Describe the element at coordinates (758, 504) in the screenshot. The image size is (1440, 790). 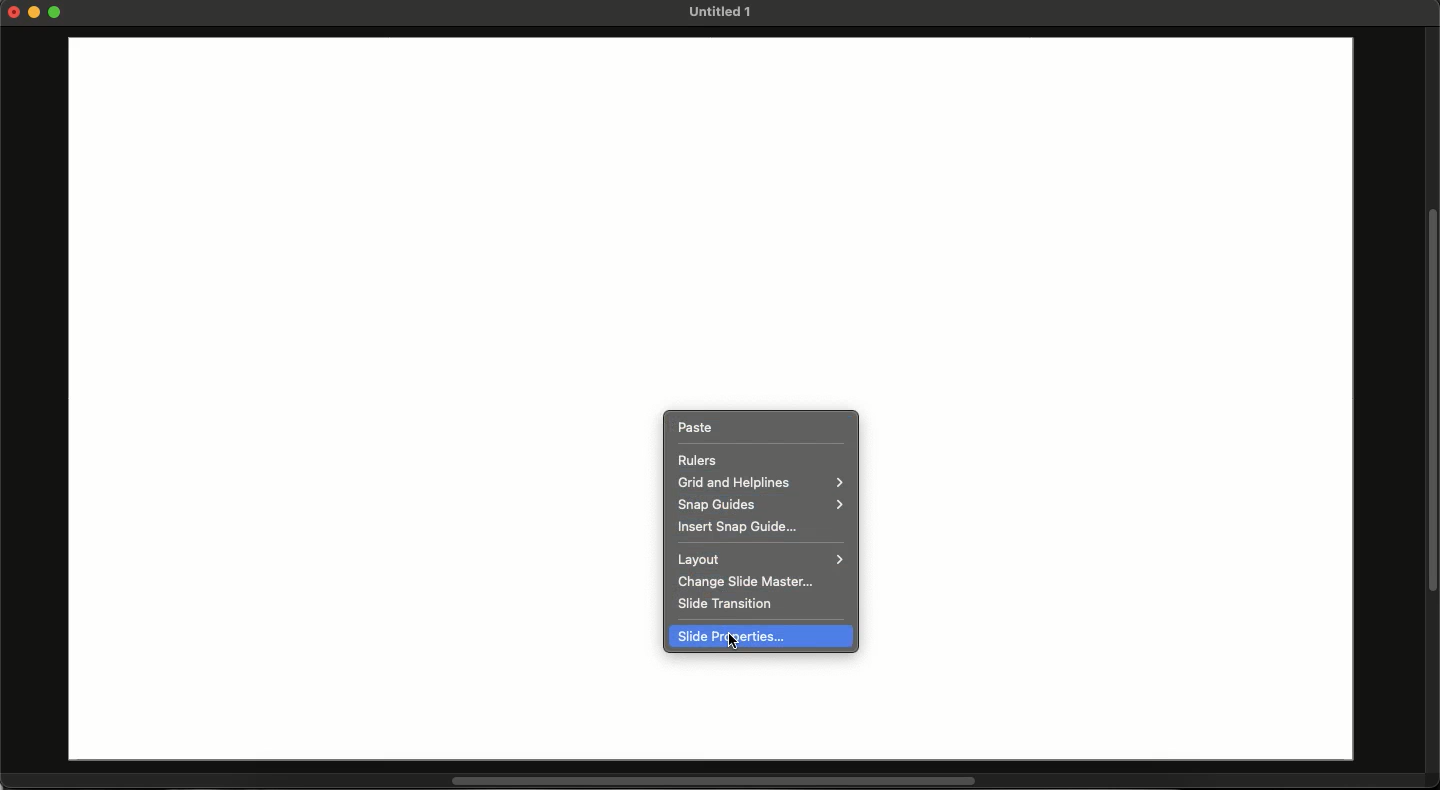
I see `Snap guides` at that location.